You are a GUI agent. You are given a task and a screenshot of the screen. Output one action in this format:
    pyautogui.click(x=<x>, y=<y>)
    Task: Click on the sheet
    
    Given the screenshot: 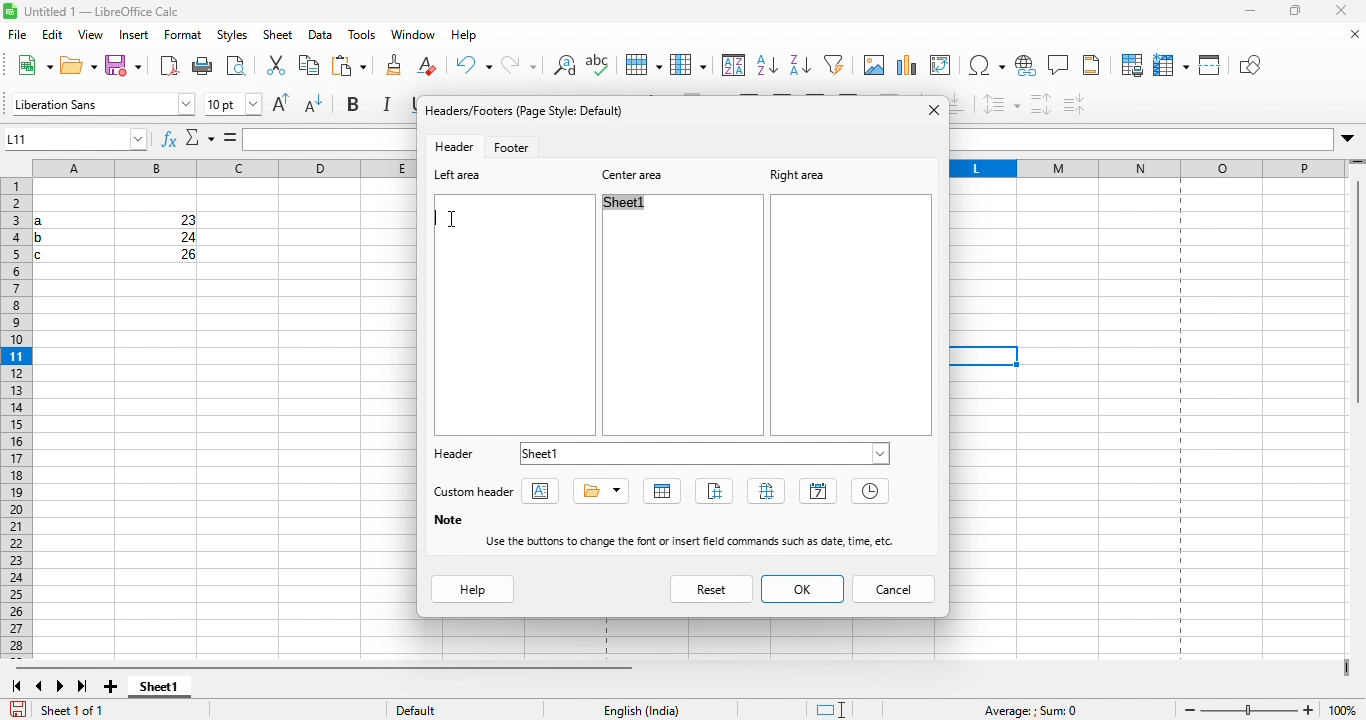 What is the action you would take?
    pyautogui.click(x=277, y=39)
    